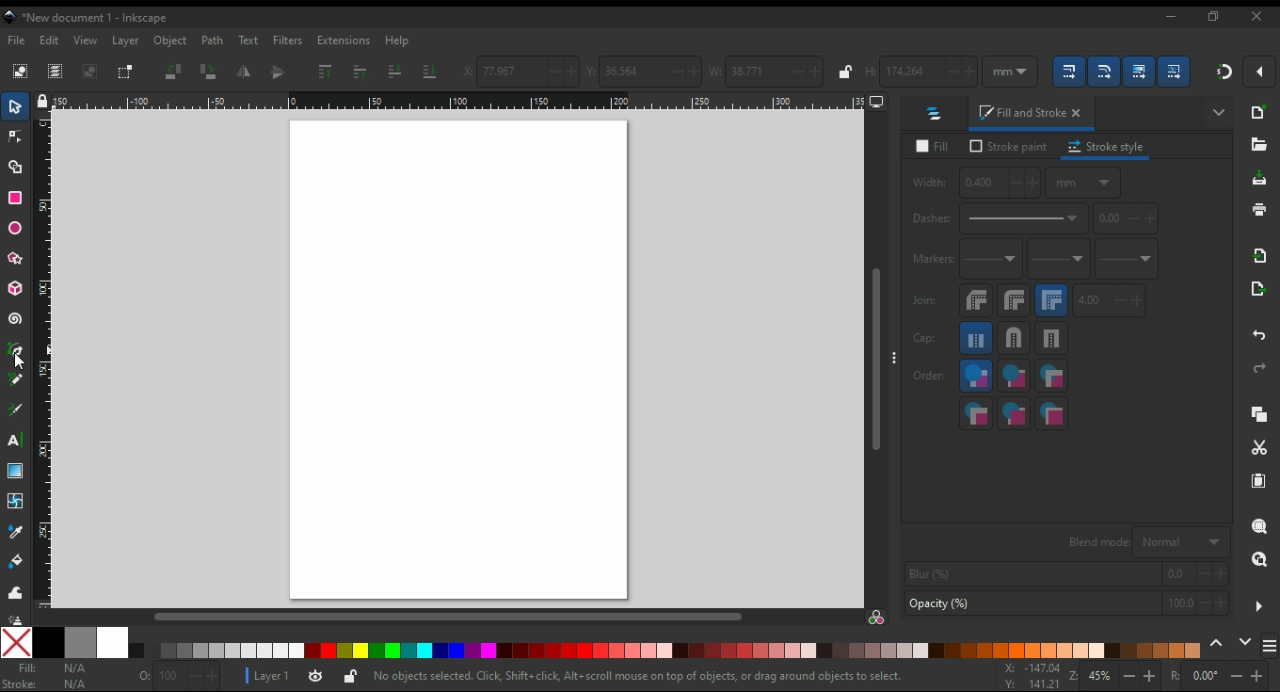 The image size is (1280, 692). I want to click on height of selection, so click(923, 71).